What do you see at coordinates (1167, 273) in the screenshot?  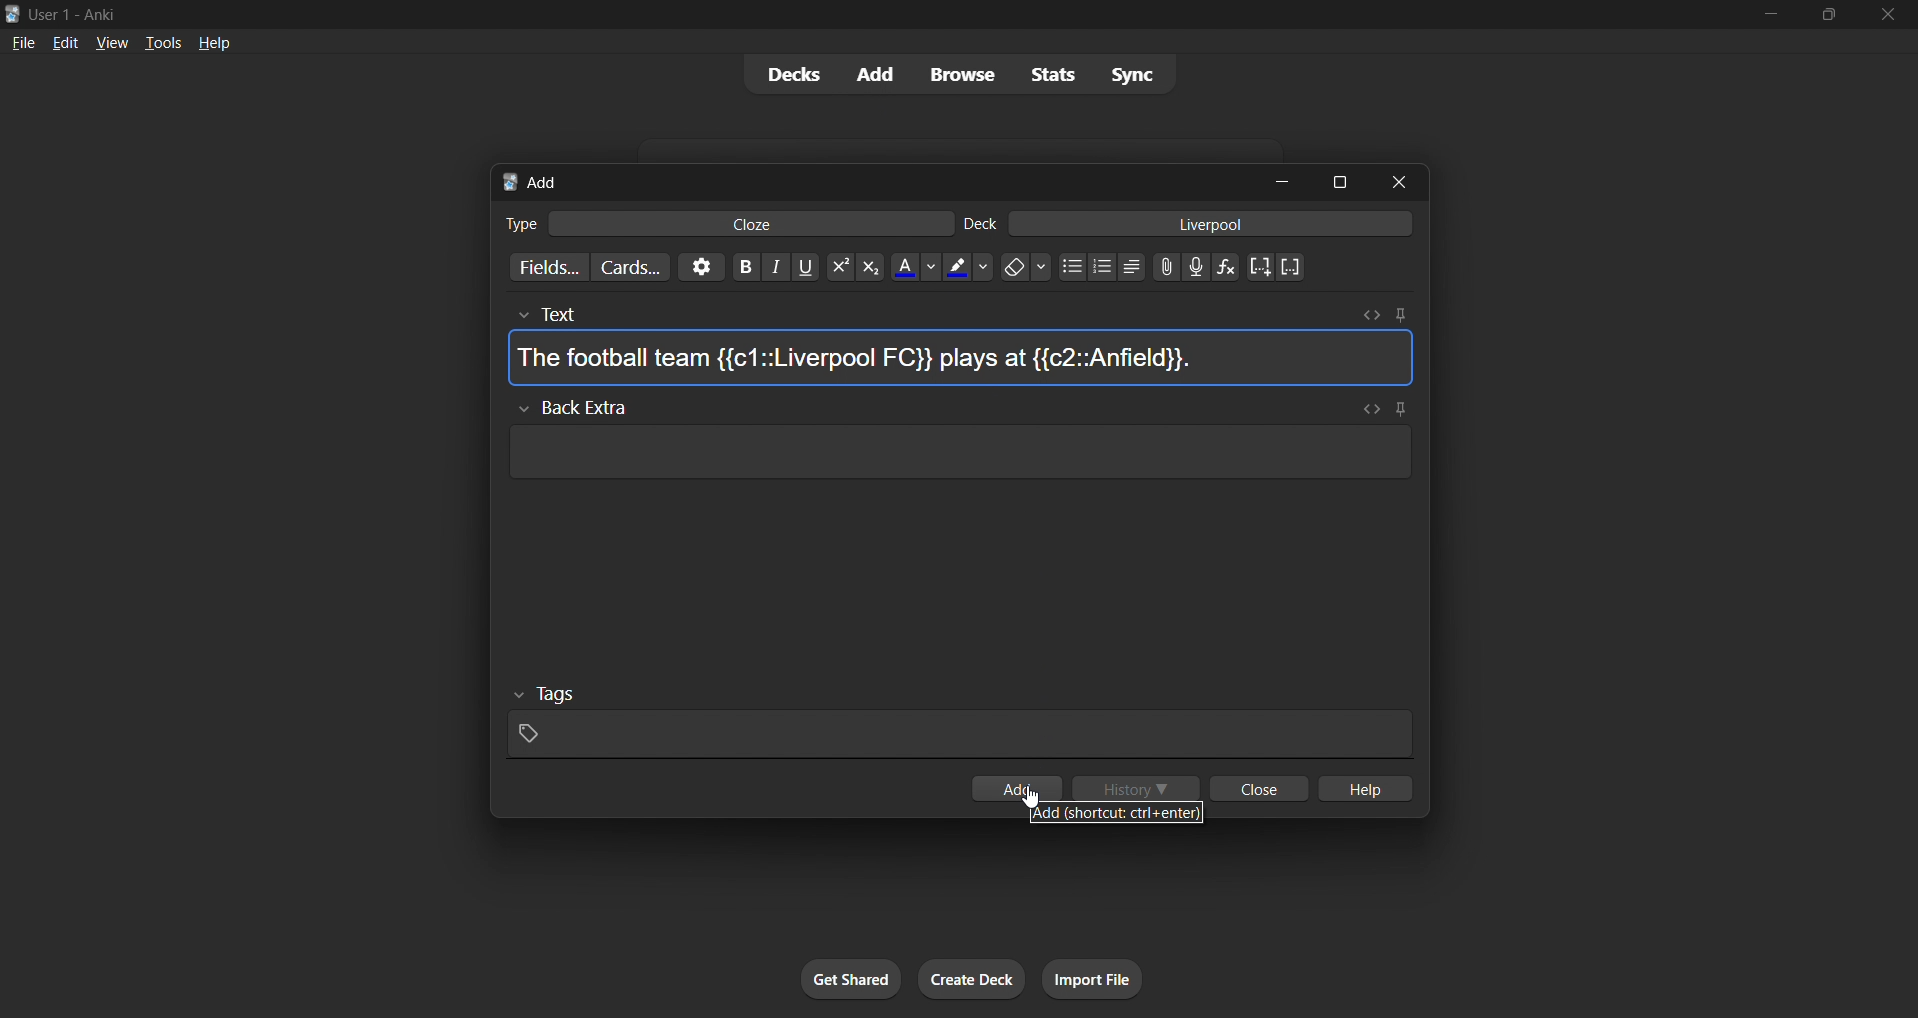 I see `insert images` at bounding box center [1167, 273].